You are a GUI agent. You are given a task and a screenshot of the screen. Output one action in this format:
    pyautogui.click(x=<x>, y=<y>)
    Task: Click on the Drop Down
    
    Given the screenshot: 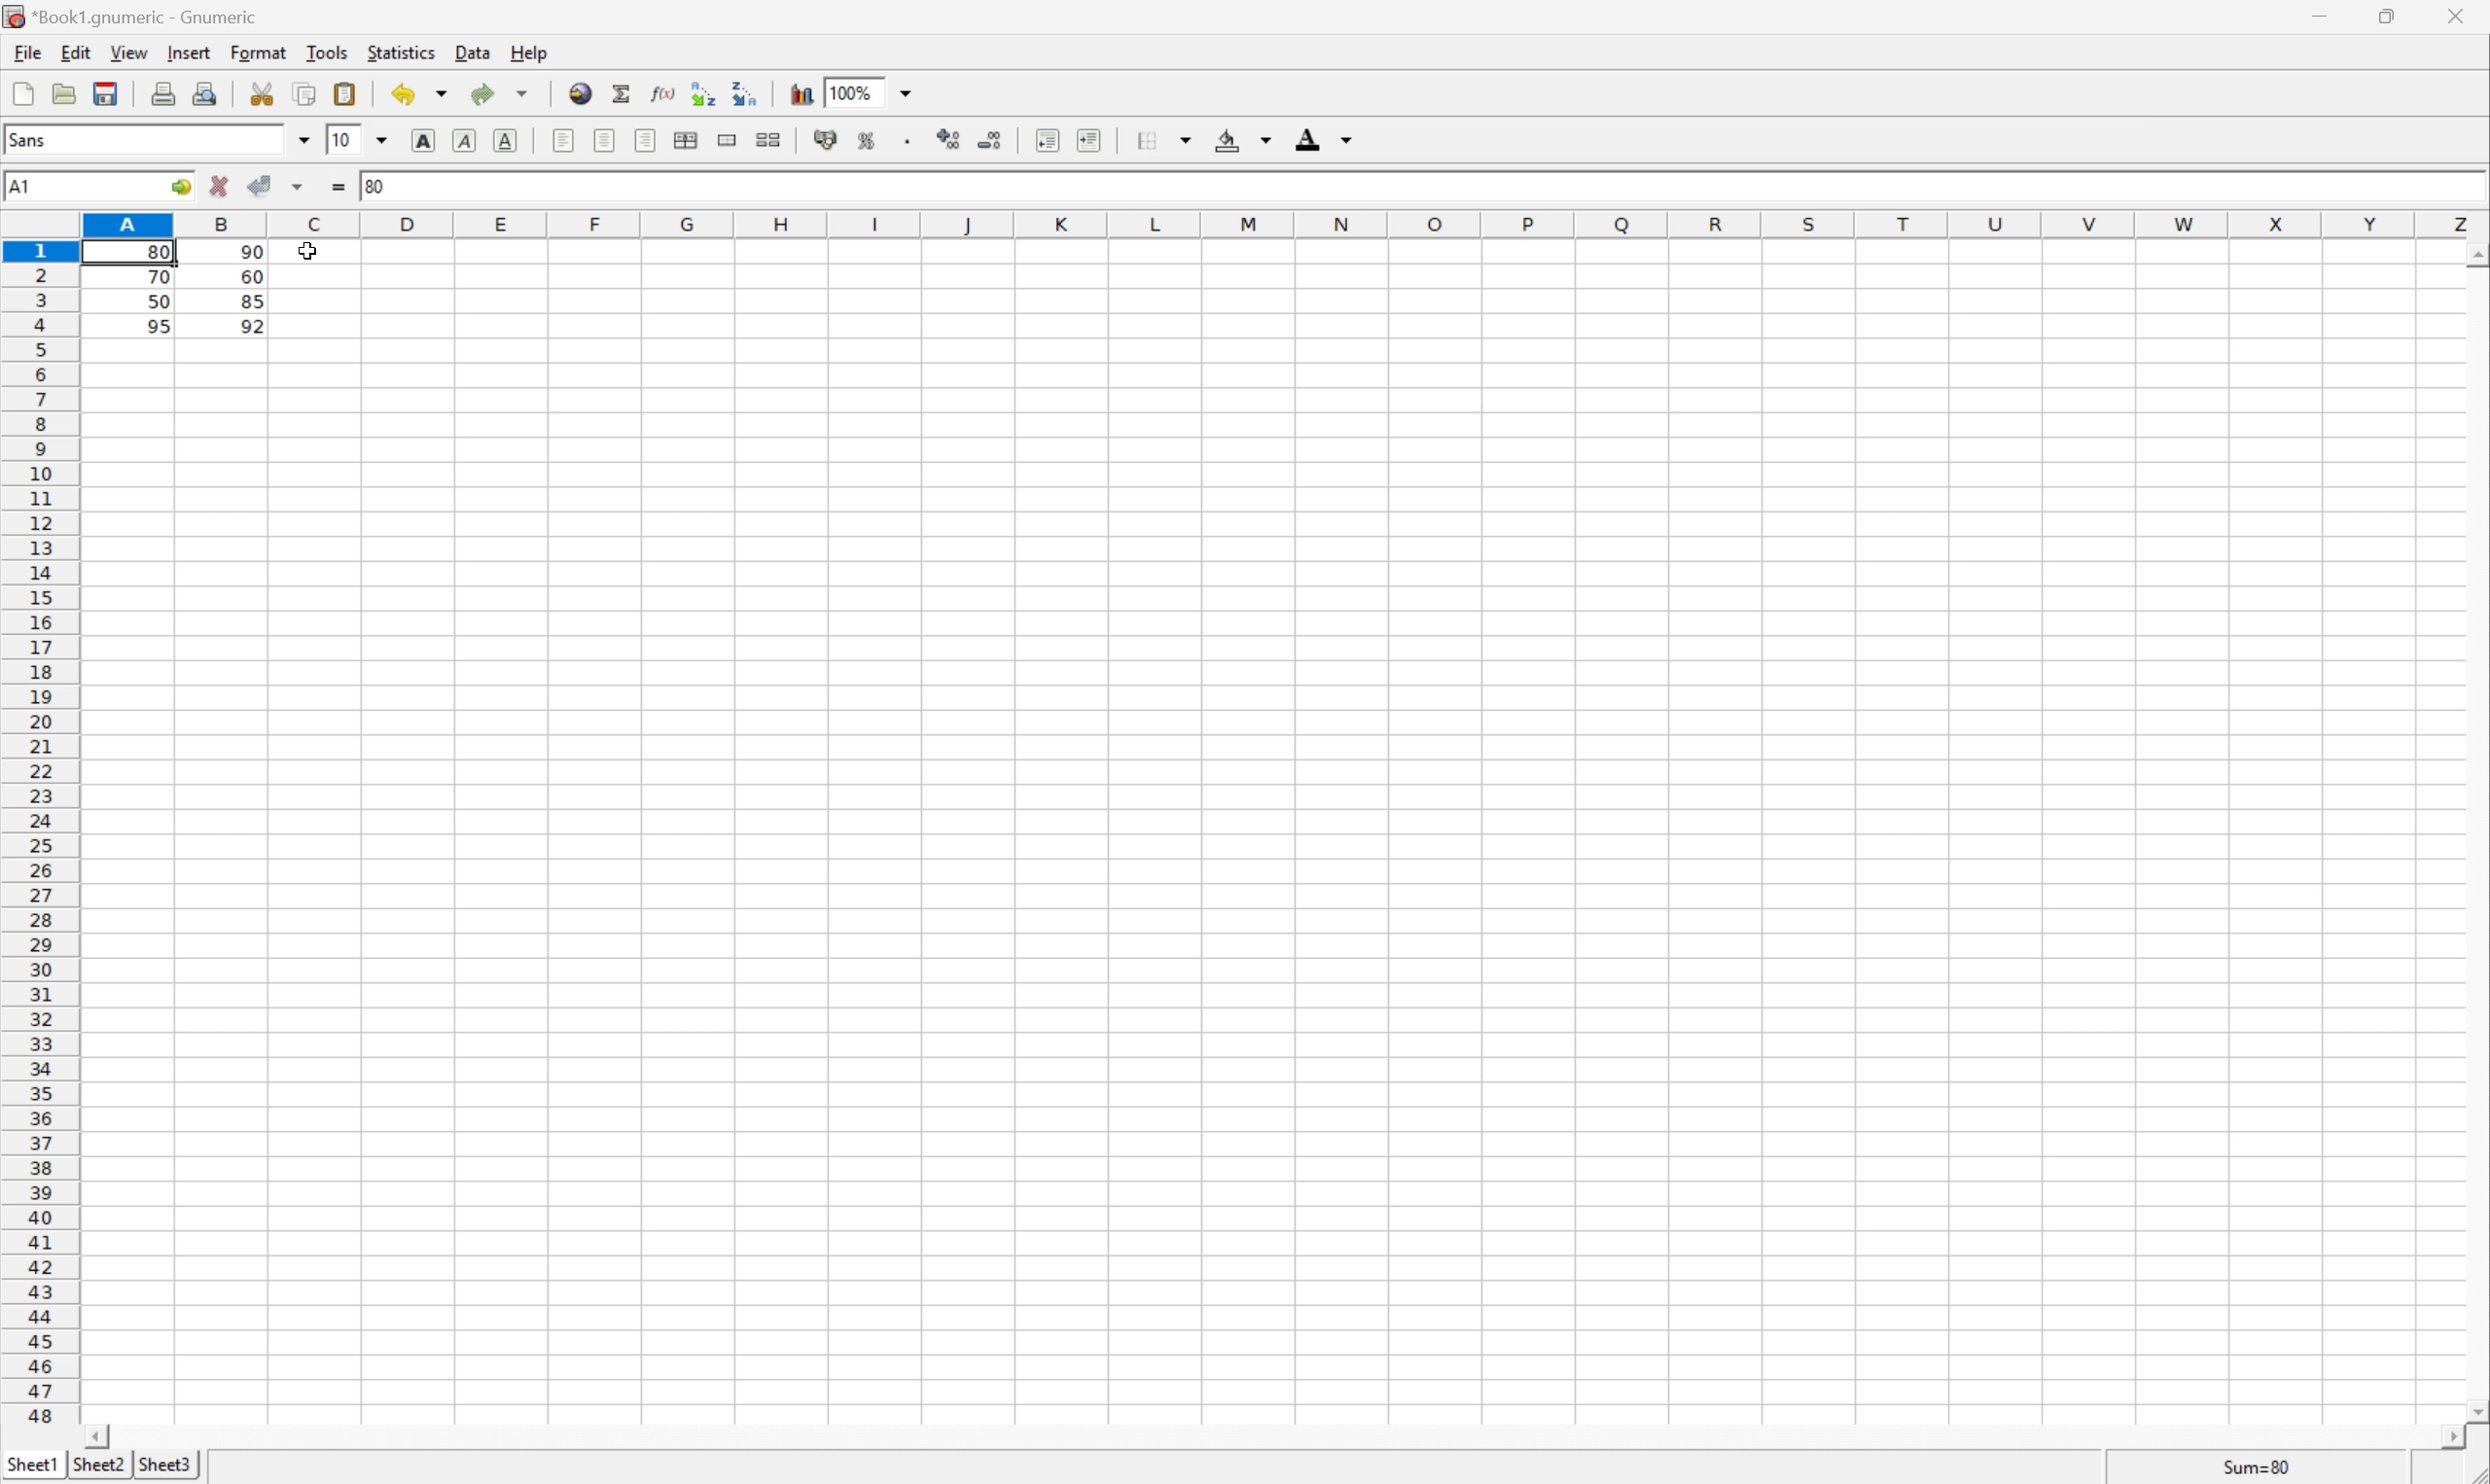 What is the action you would take?
    pyautogui.click(x=388, y=140)
    